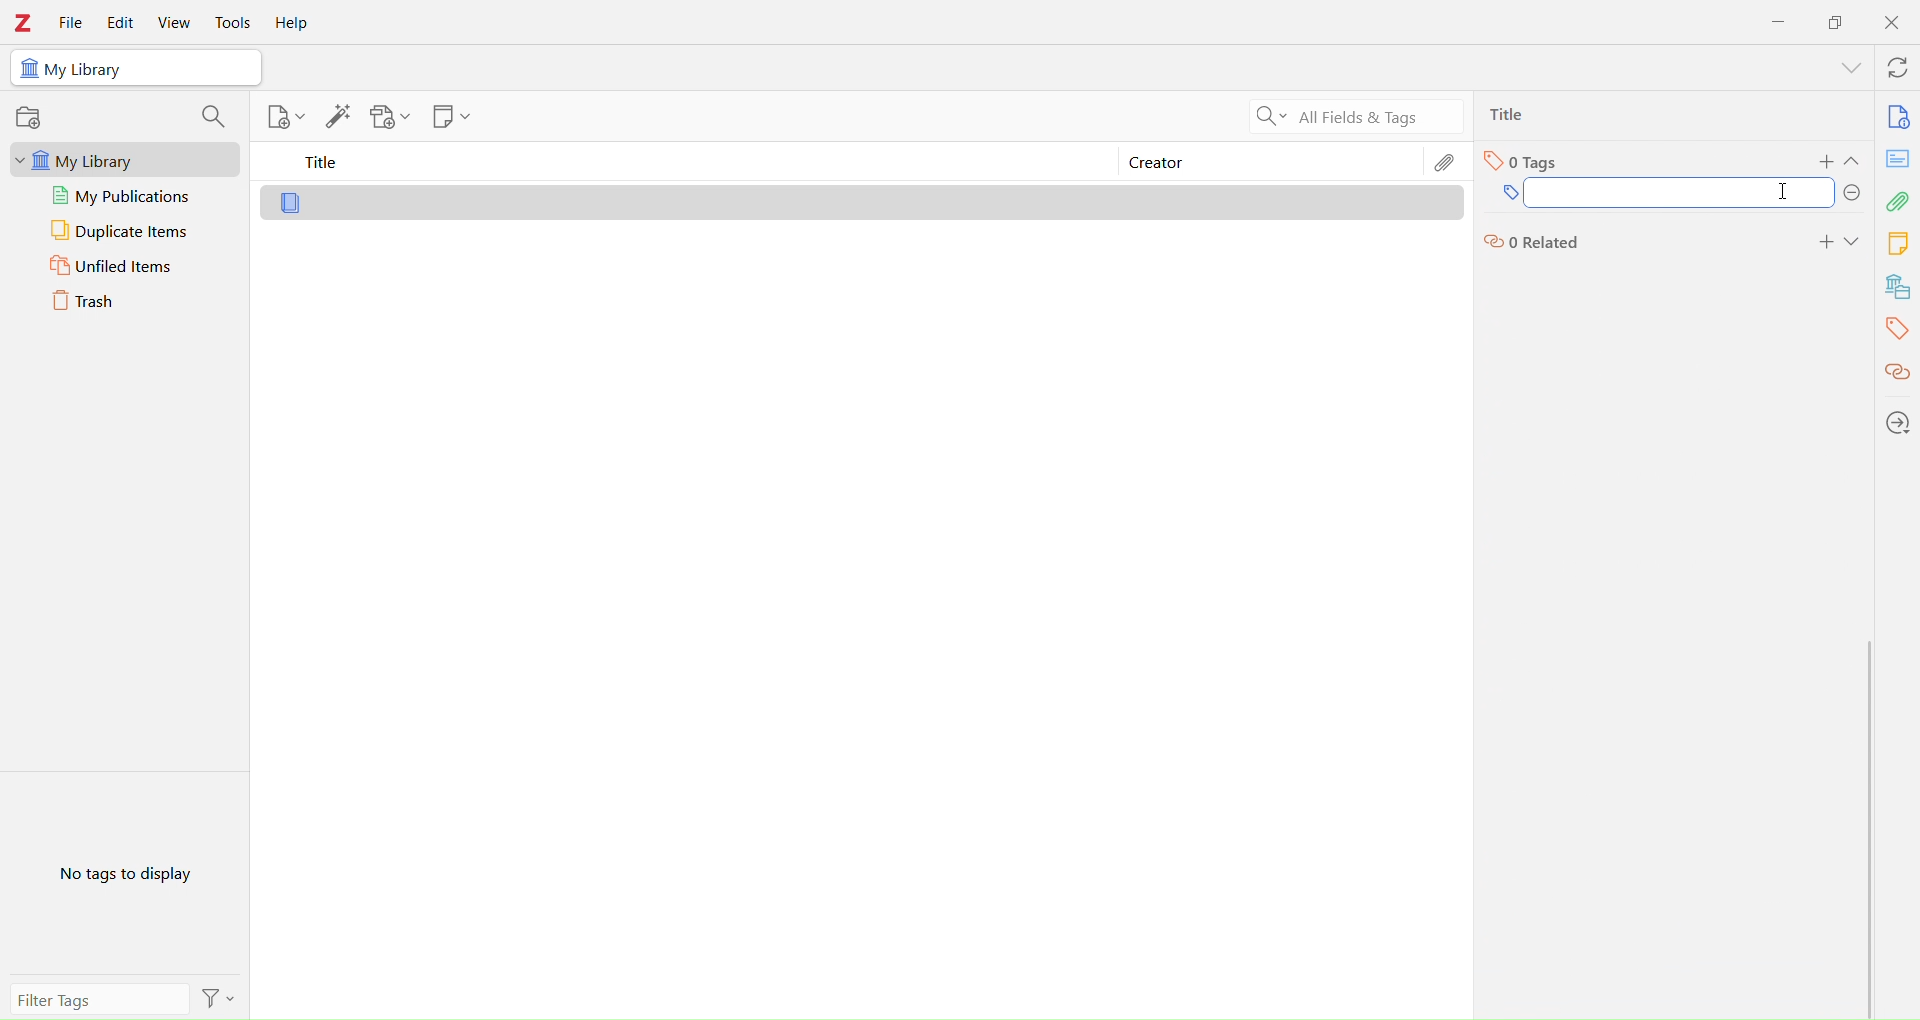 This screenshot has width=1920, height=1020. Describe the element at coordinates (66, 18) in the screenshot. I see `File` at that location.